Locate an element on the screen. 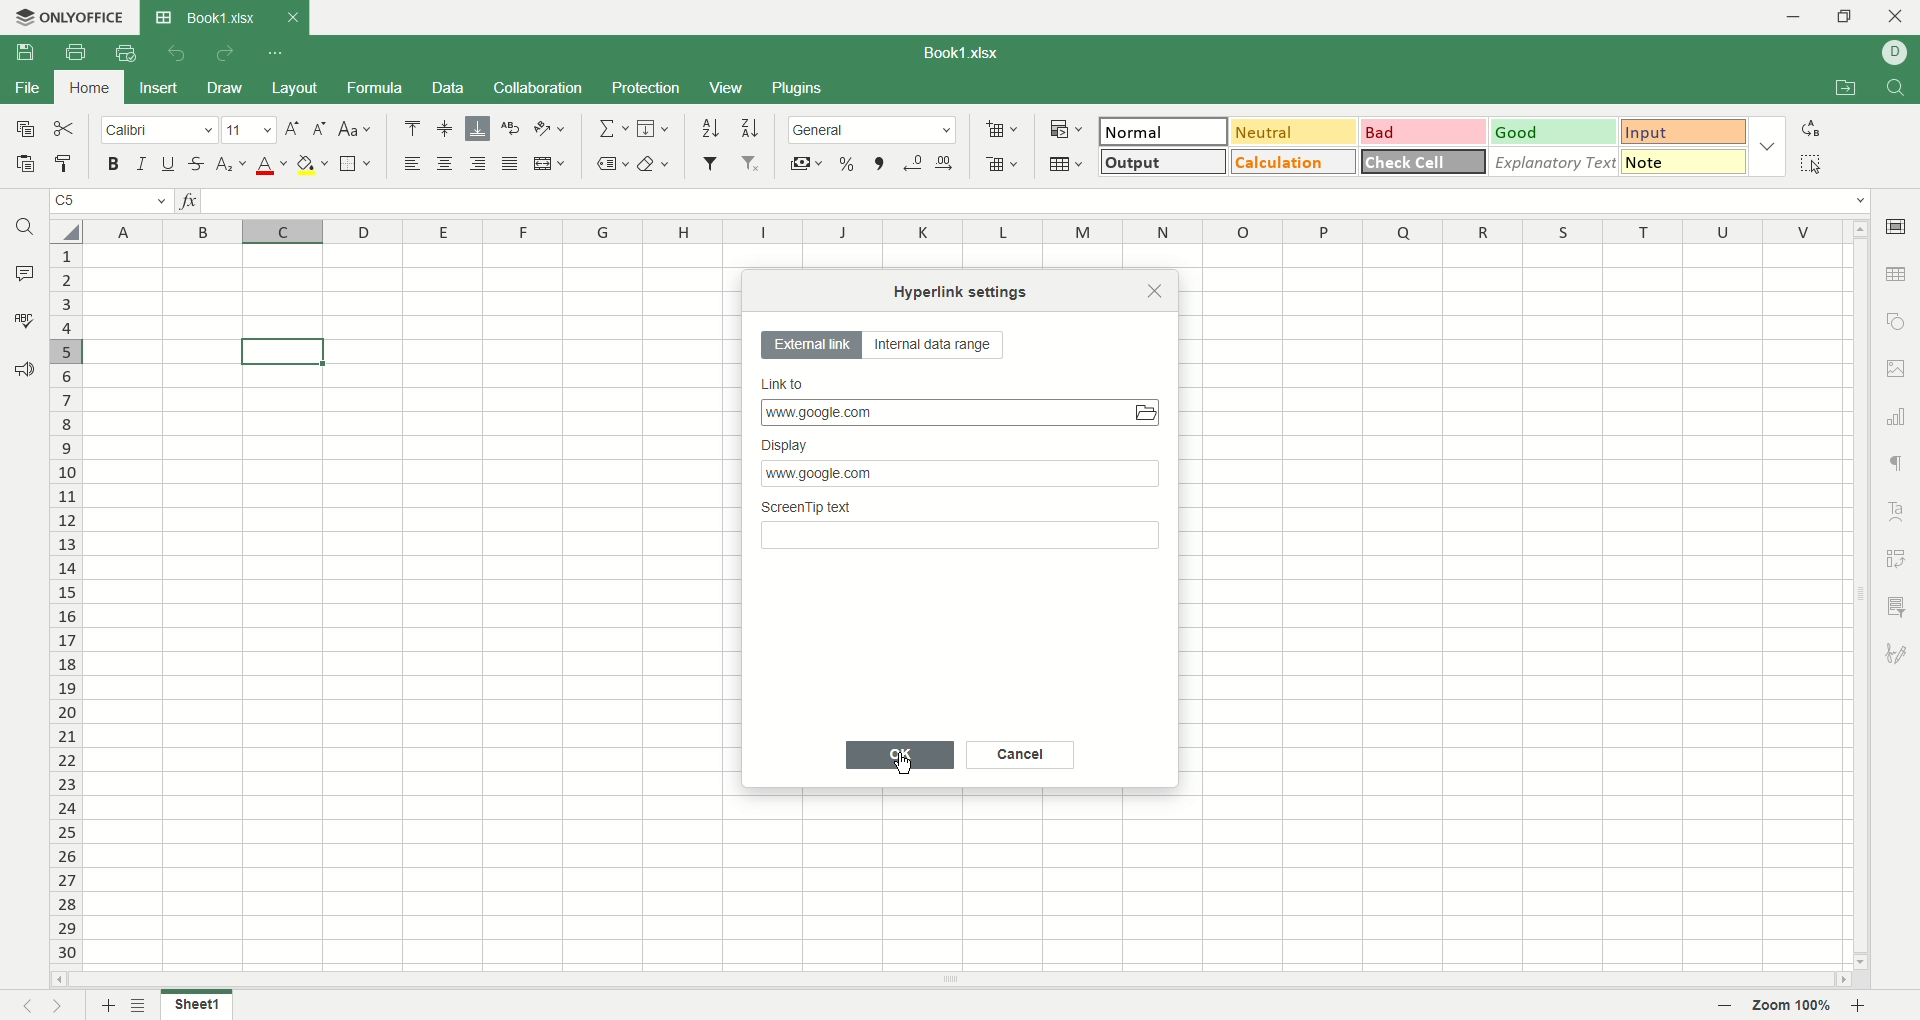  formula bar is located at coordinates (1037, 201).